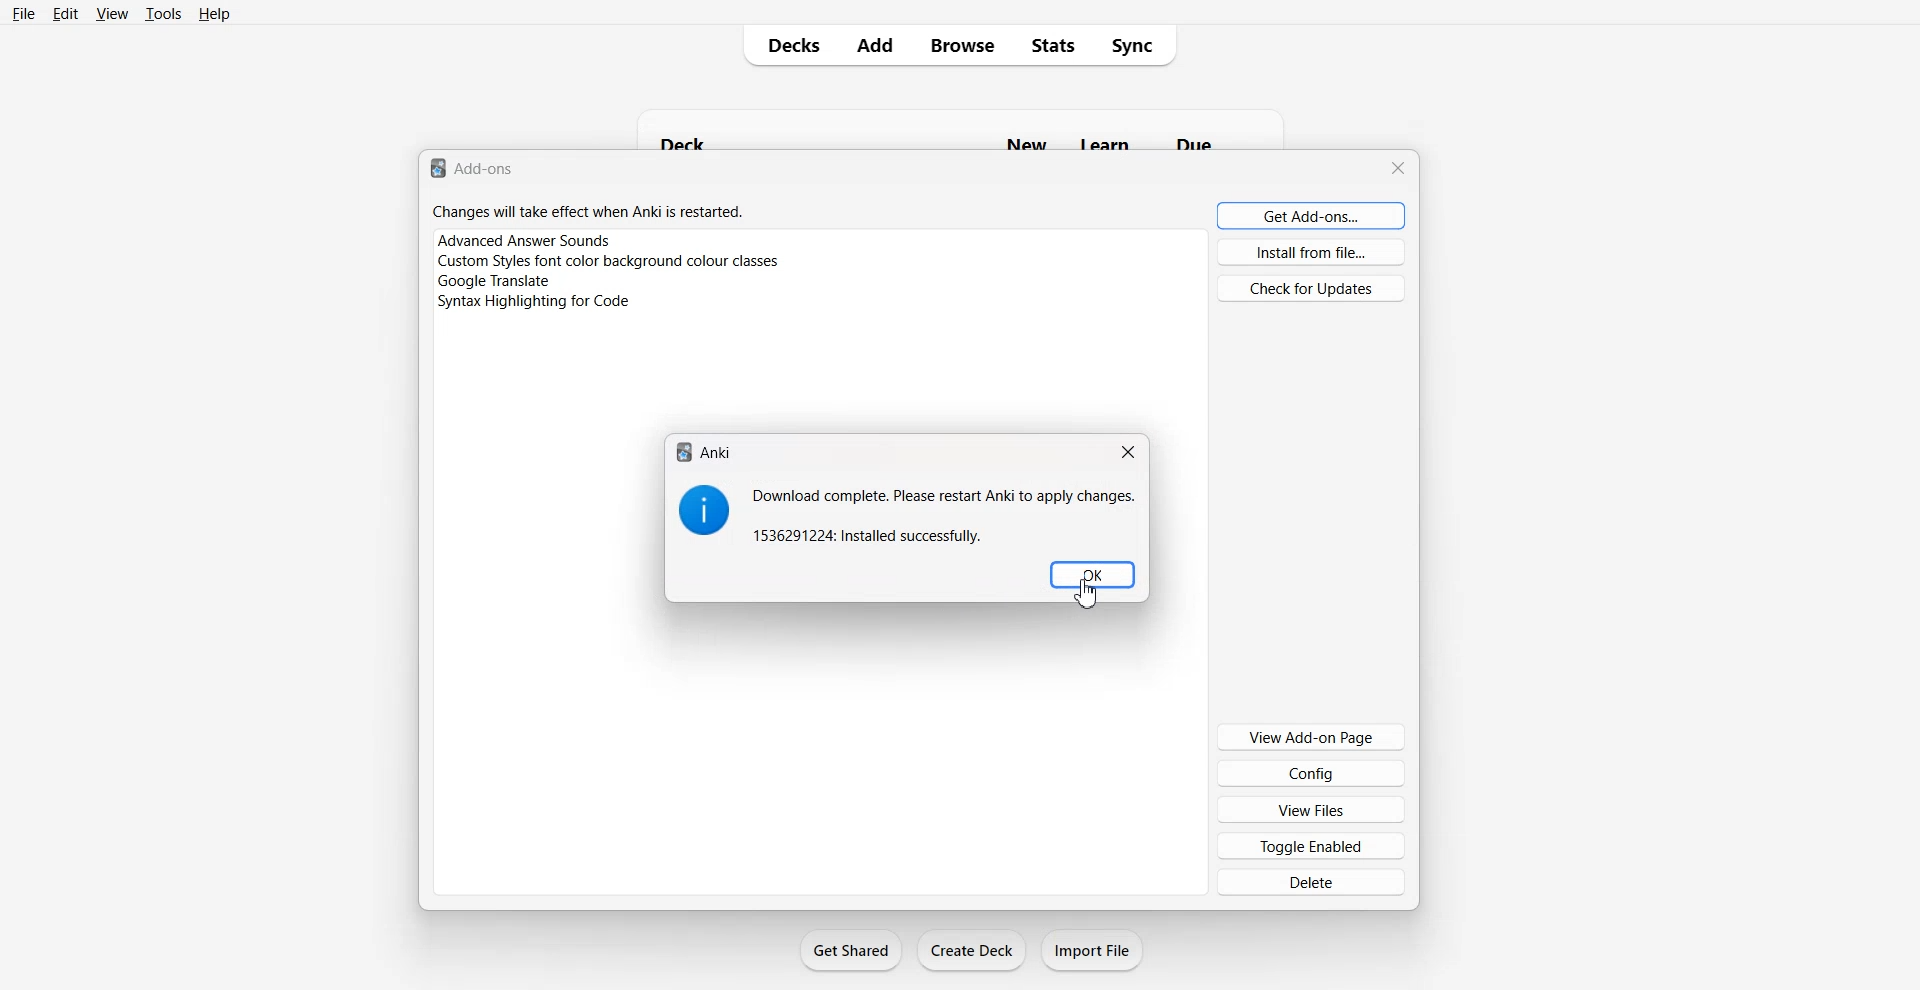 The height and width of the screenshot is (990, 1920). I want to click on Install from file, so click(1312, 252).